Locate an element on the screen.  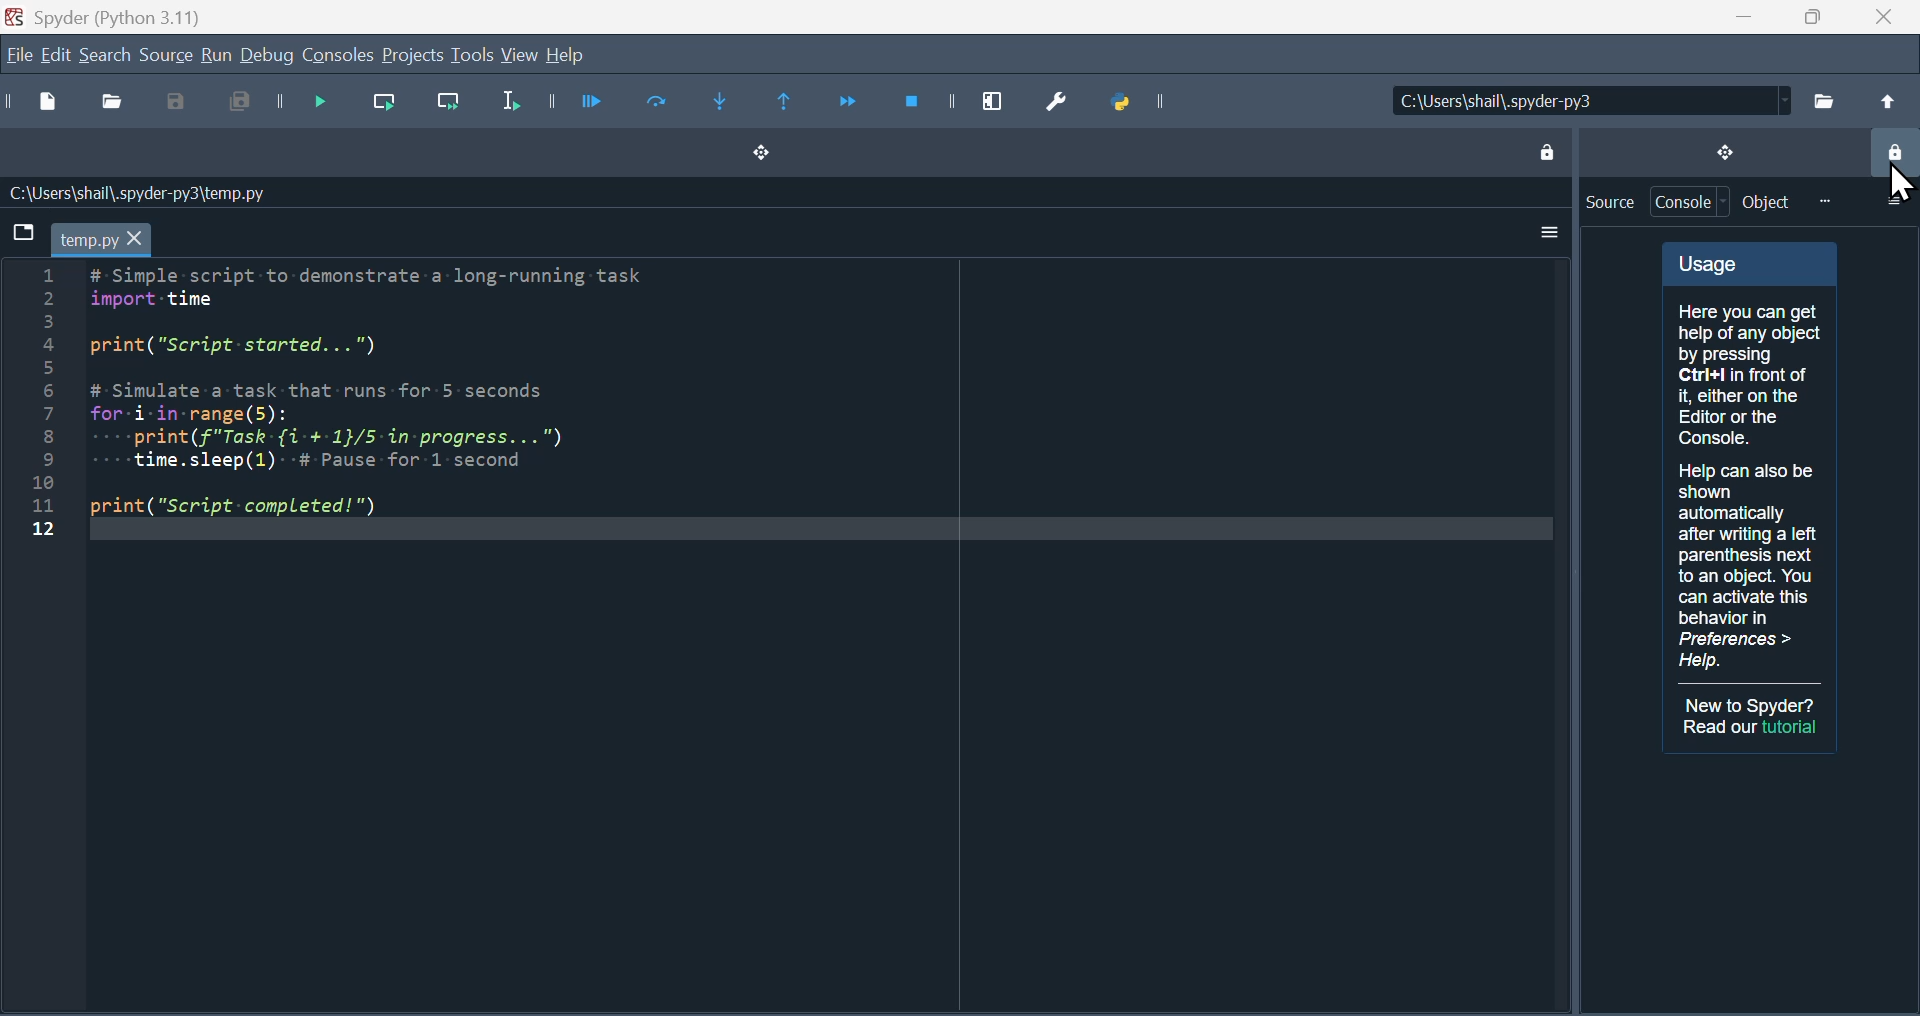
Read our is located at coordinates (1719, 727).